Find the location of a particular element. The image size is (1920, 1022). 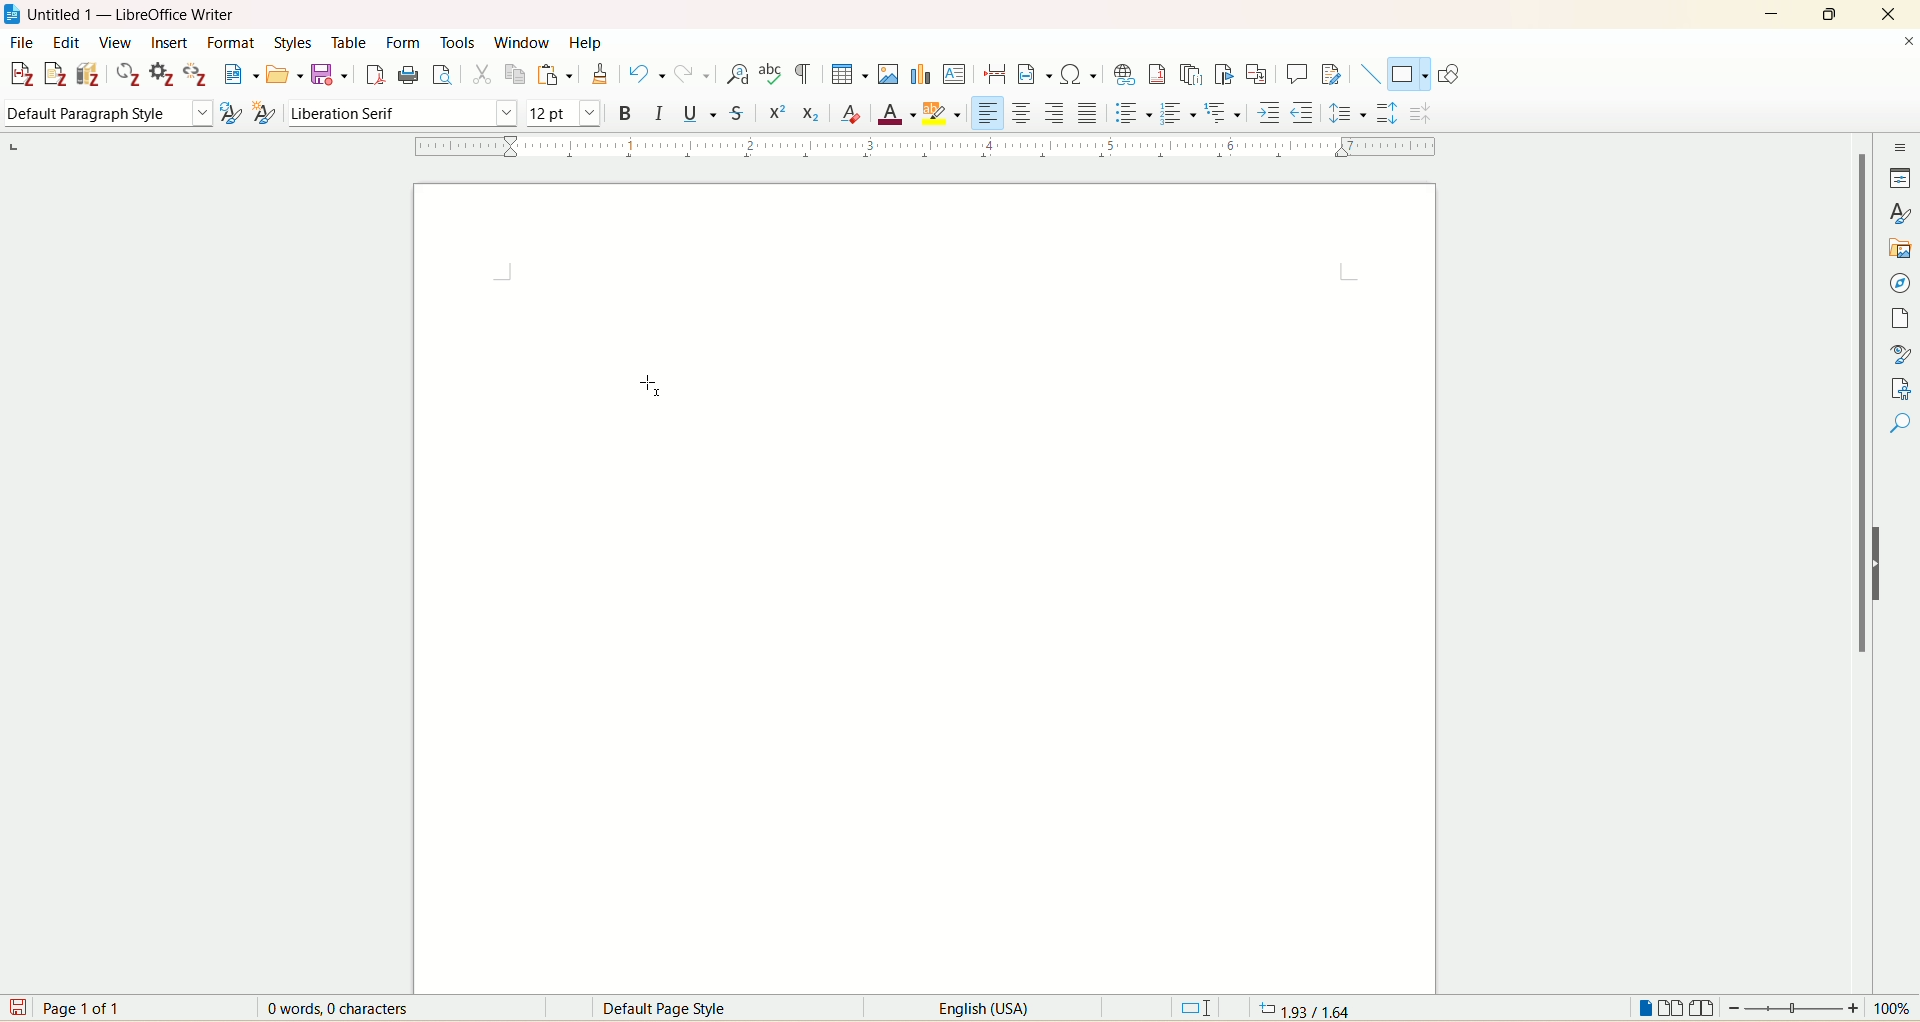

form is located at coordinates (407, 44).